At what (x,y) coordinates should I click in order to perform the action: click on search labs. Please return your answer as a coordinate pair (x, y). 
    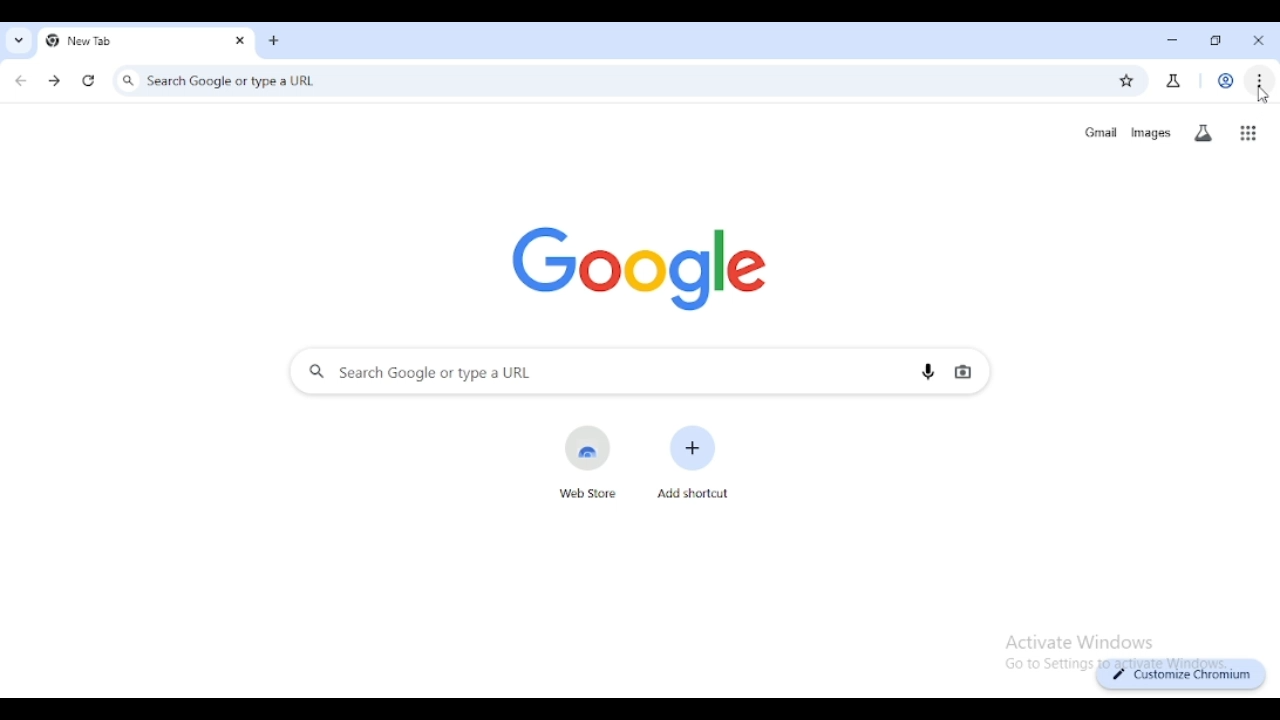
    Looking at the image, I should click on (1204, 133).